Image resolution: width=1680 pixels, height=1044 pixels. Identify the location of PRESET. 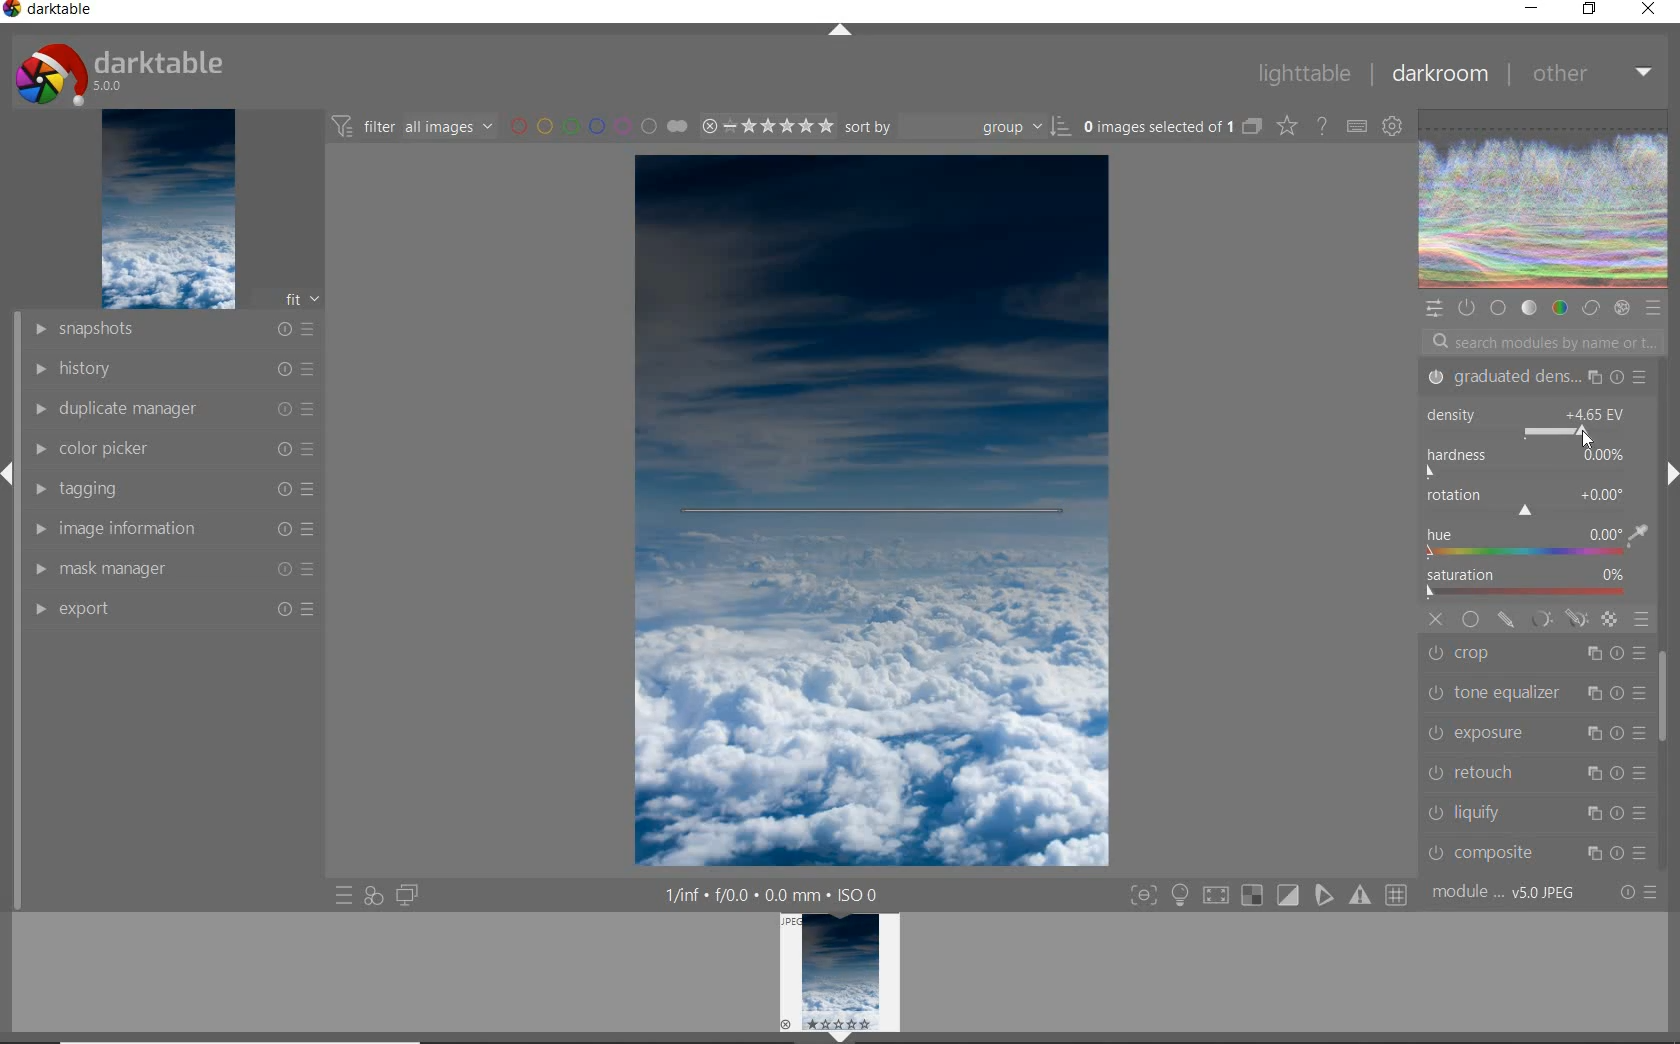
(1654, 308).